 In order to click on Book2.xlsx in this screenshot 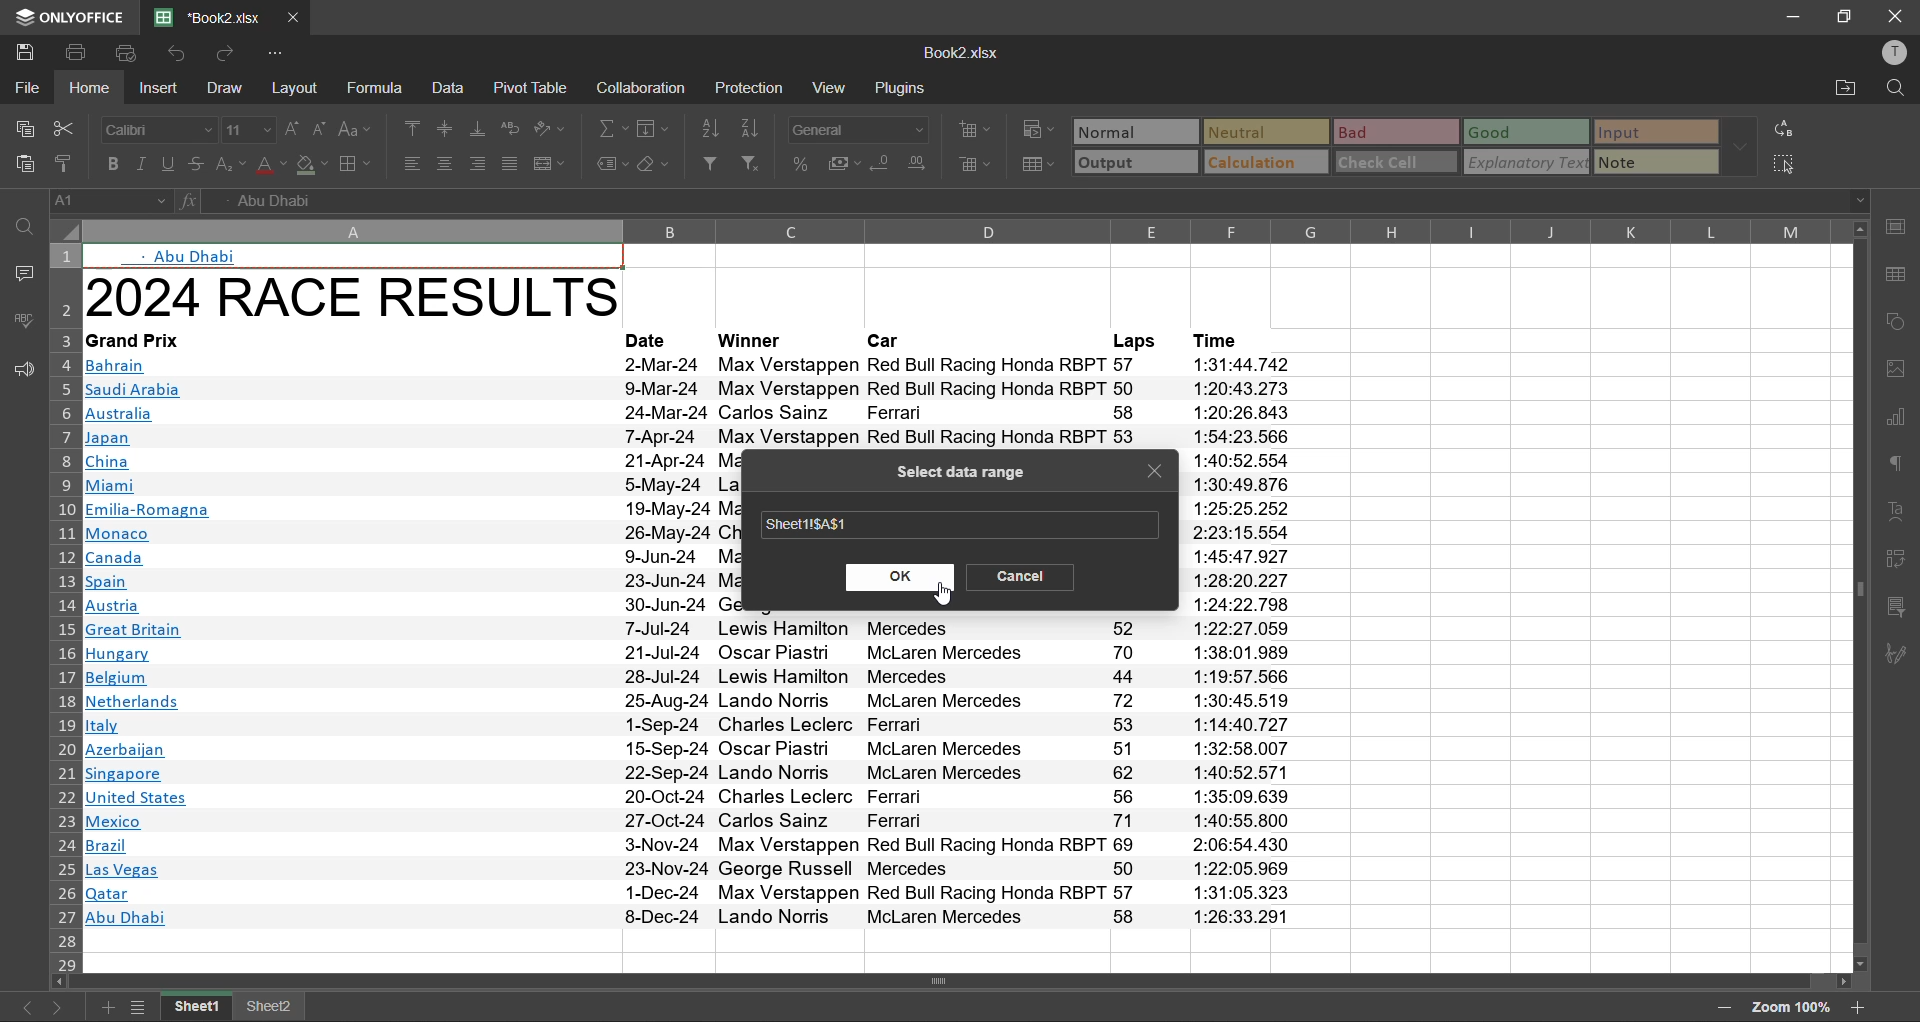, I will do `click(959, 54)`.